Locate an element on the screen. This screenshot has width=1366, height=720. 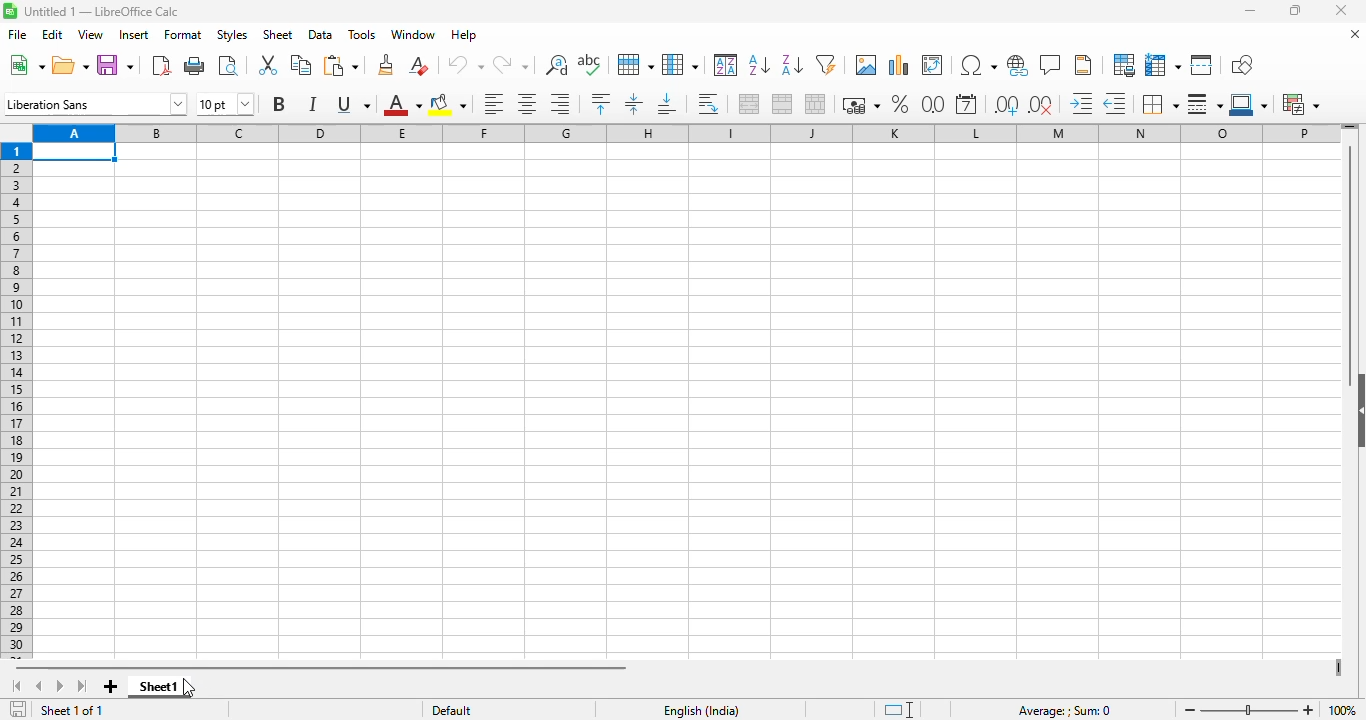
border style is located at coordinates (1205, 105).